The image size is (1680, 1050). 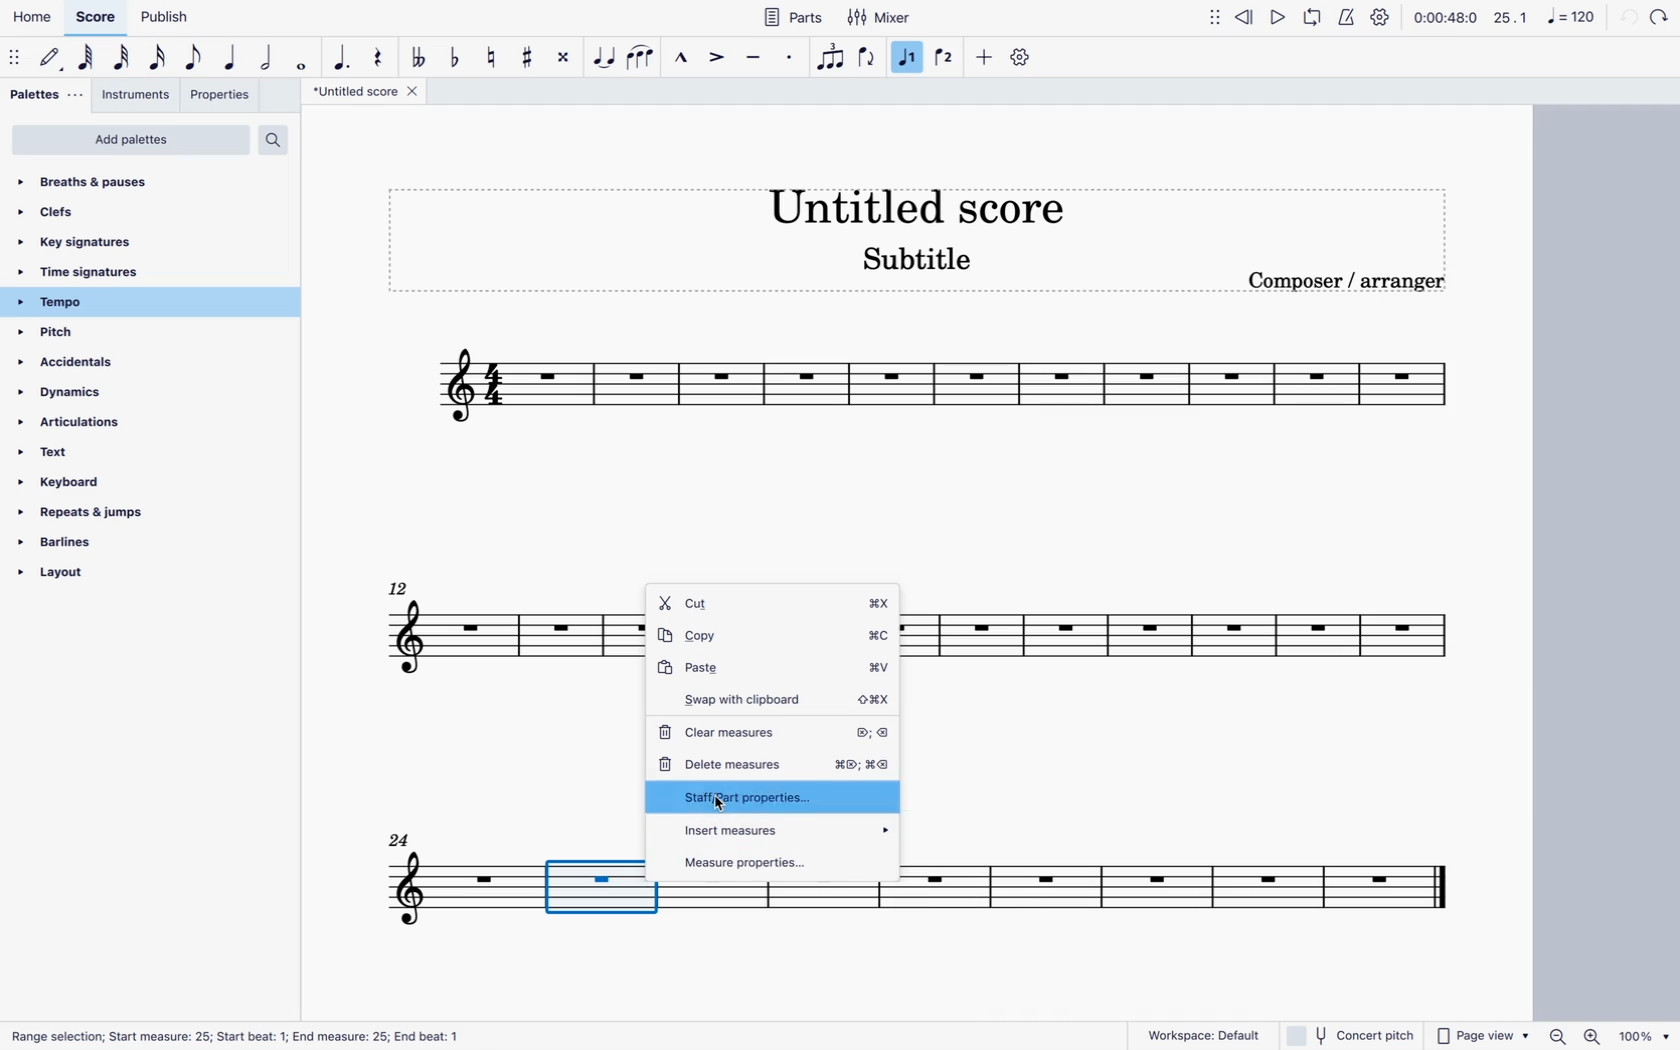 What do you see at coordinates (529, 57) in the screenshot?
I see `toggle sharp` at bounding box center [529, 57].